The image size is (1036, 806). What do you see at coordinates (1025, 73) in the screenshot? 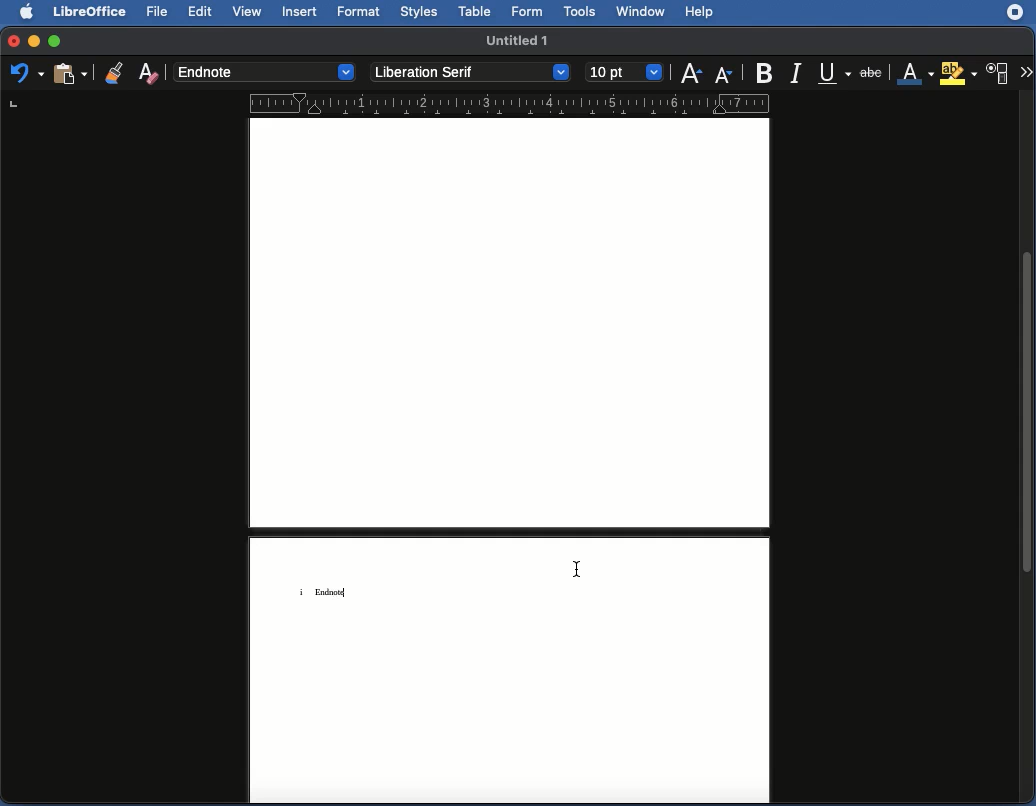
I see `More` at bounding box center [1025, 73].